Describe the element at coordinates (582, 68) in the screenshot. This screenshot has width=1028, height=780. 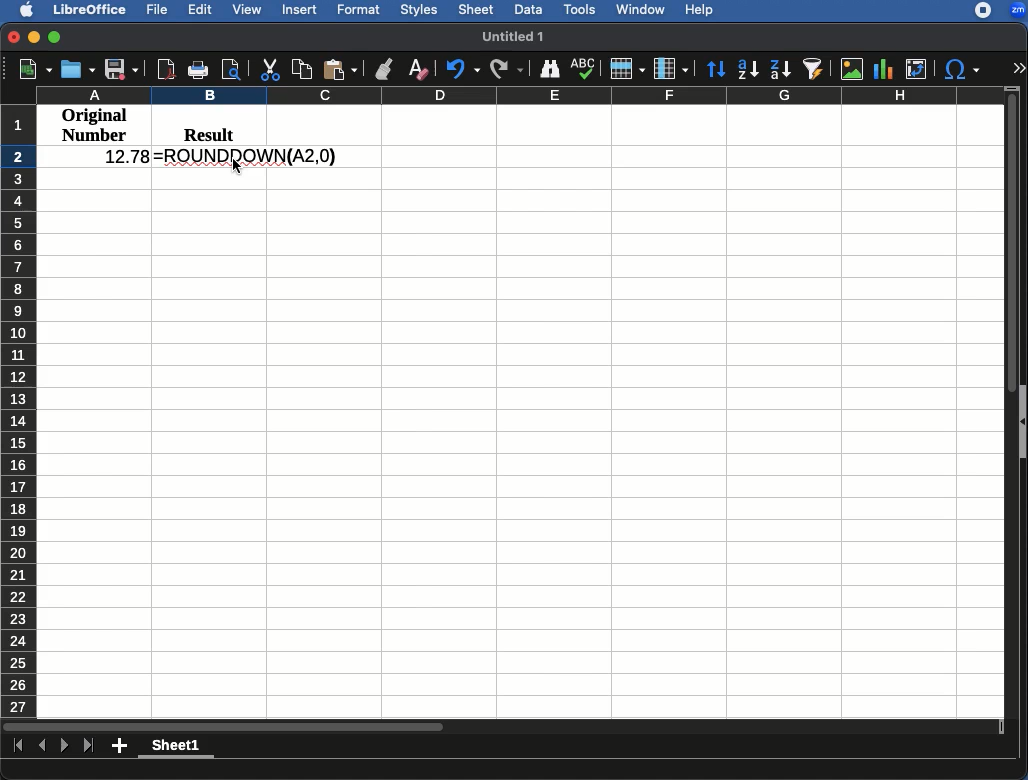
I see `Spellcheck` at that location.